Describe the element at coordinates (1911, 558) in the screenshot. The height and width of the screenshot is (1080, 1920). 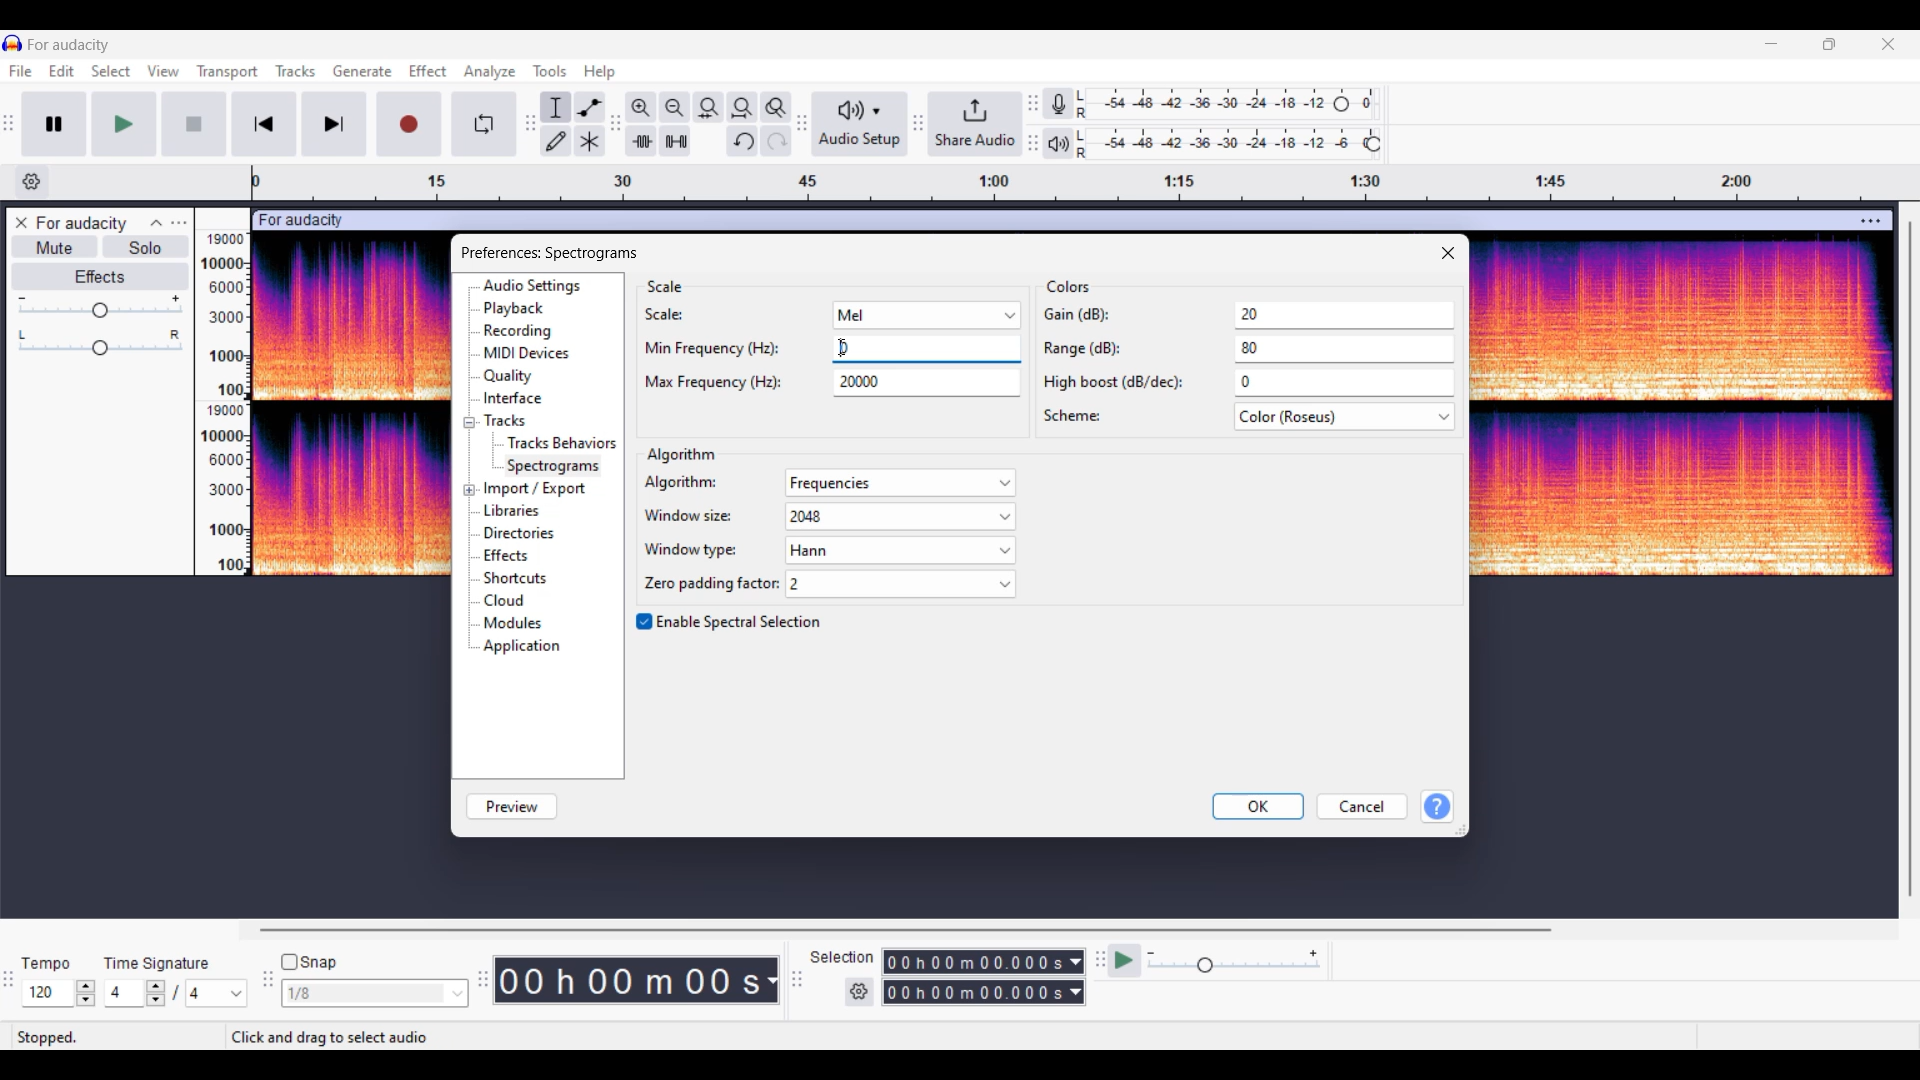
I see `Vertical slide bar` at that location.